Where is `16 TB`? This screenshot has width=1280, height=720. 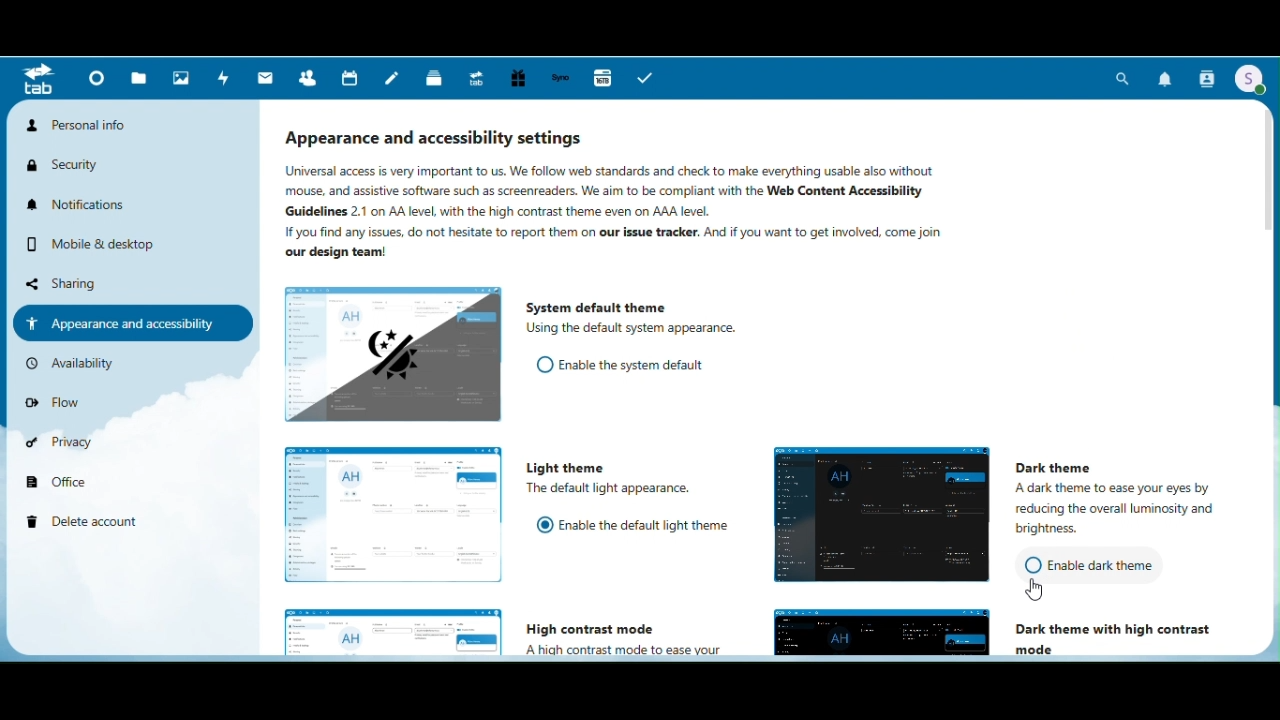 16 TB is located at coordinates (602, 80).